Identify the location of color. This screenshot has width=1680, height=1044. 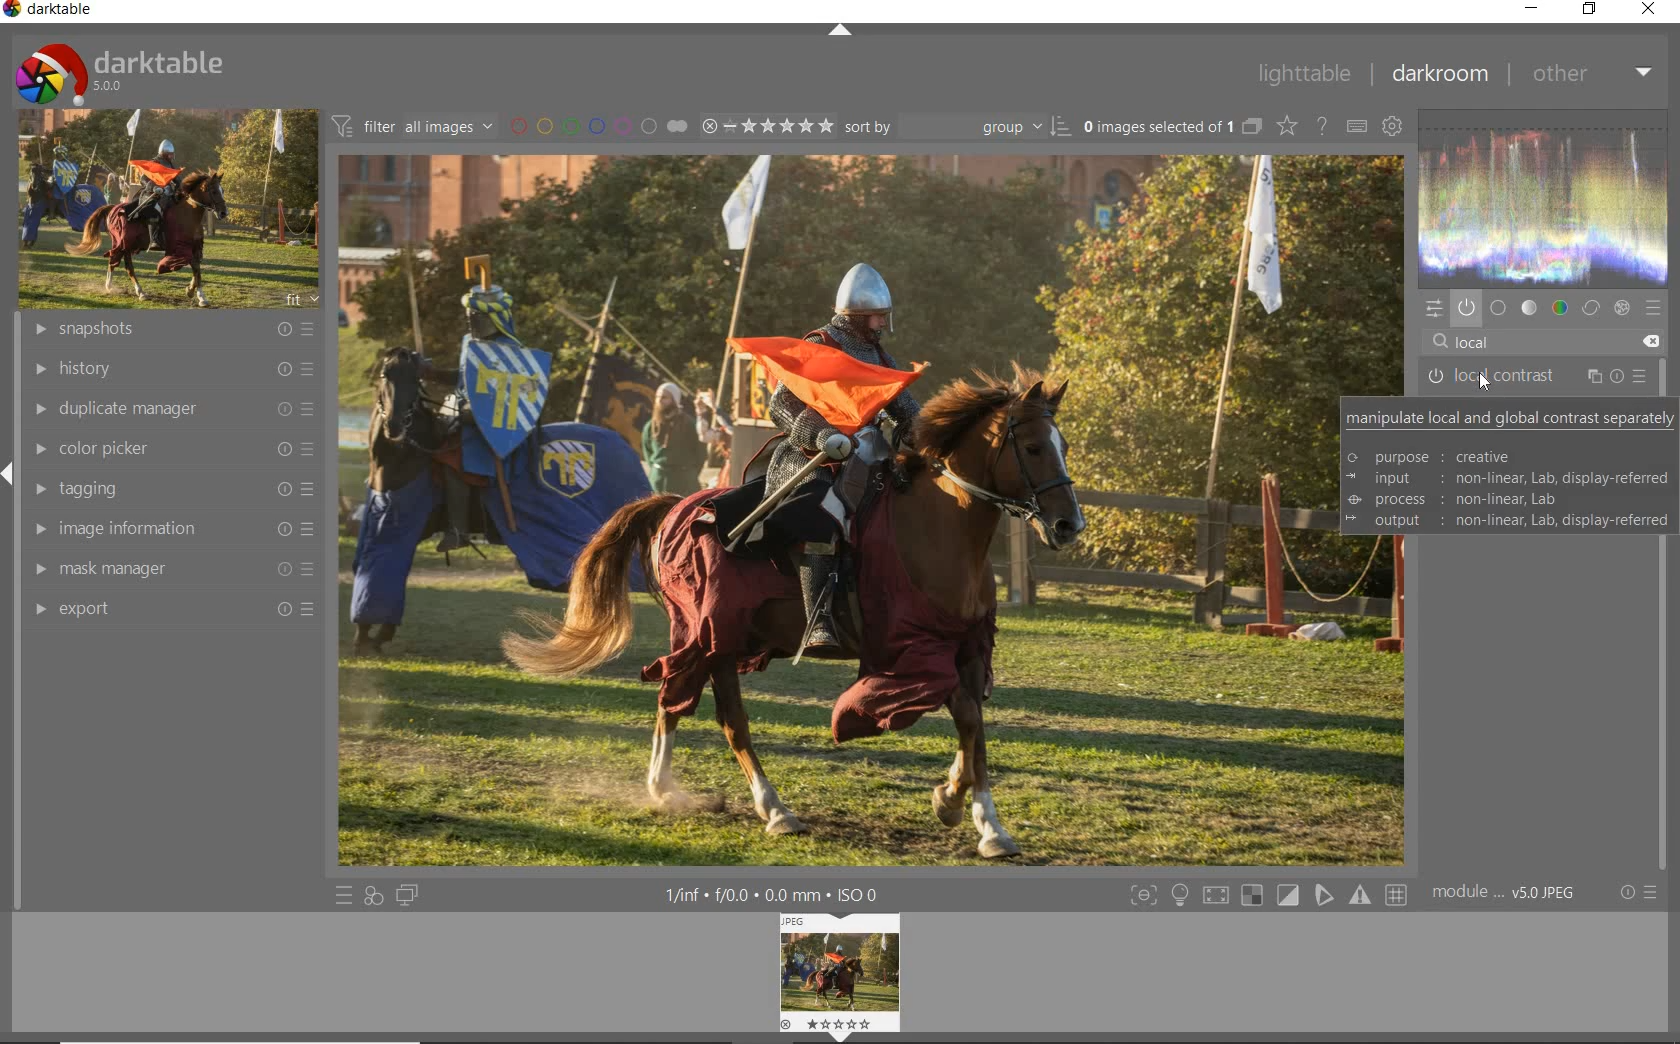
(1561, 306).